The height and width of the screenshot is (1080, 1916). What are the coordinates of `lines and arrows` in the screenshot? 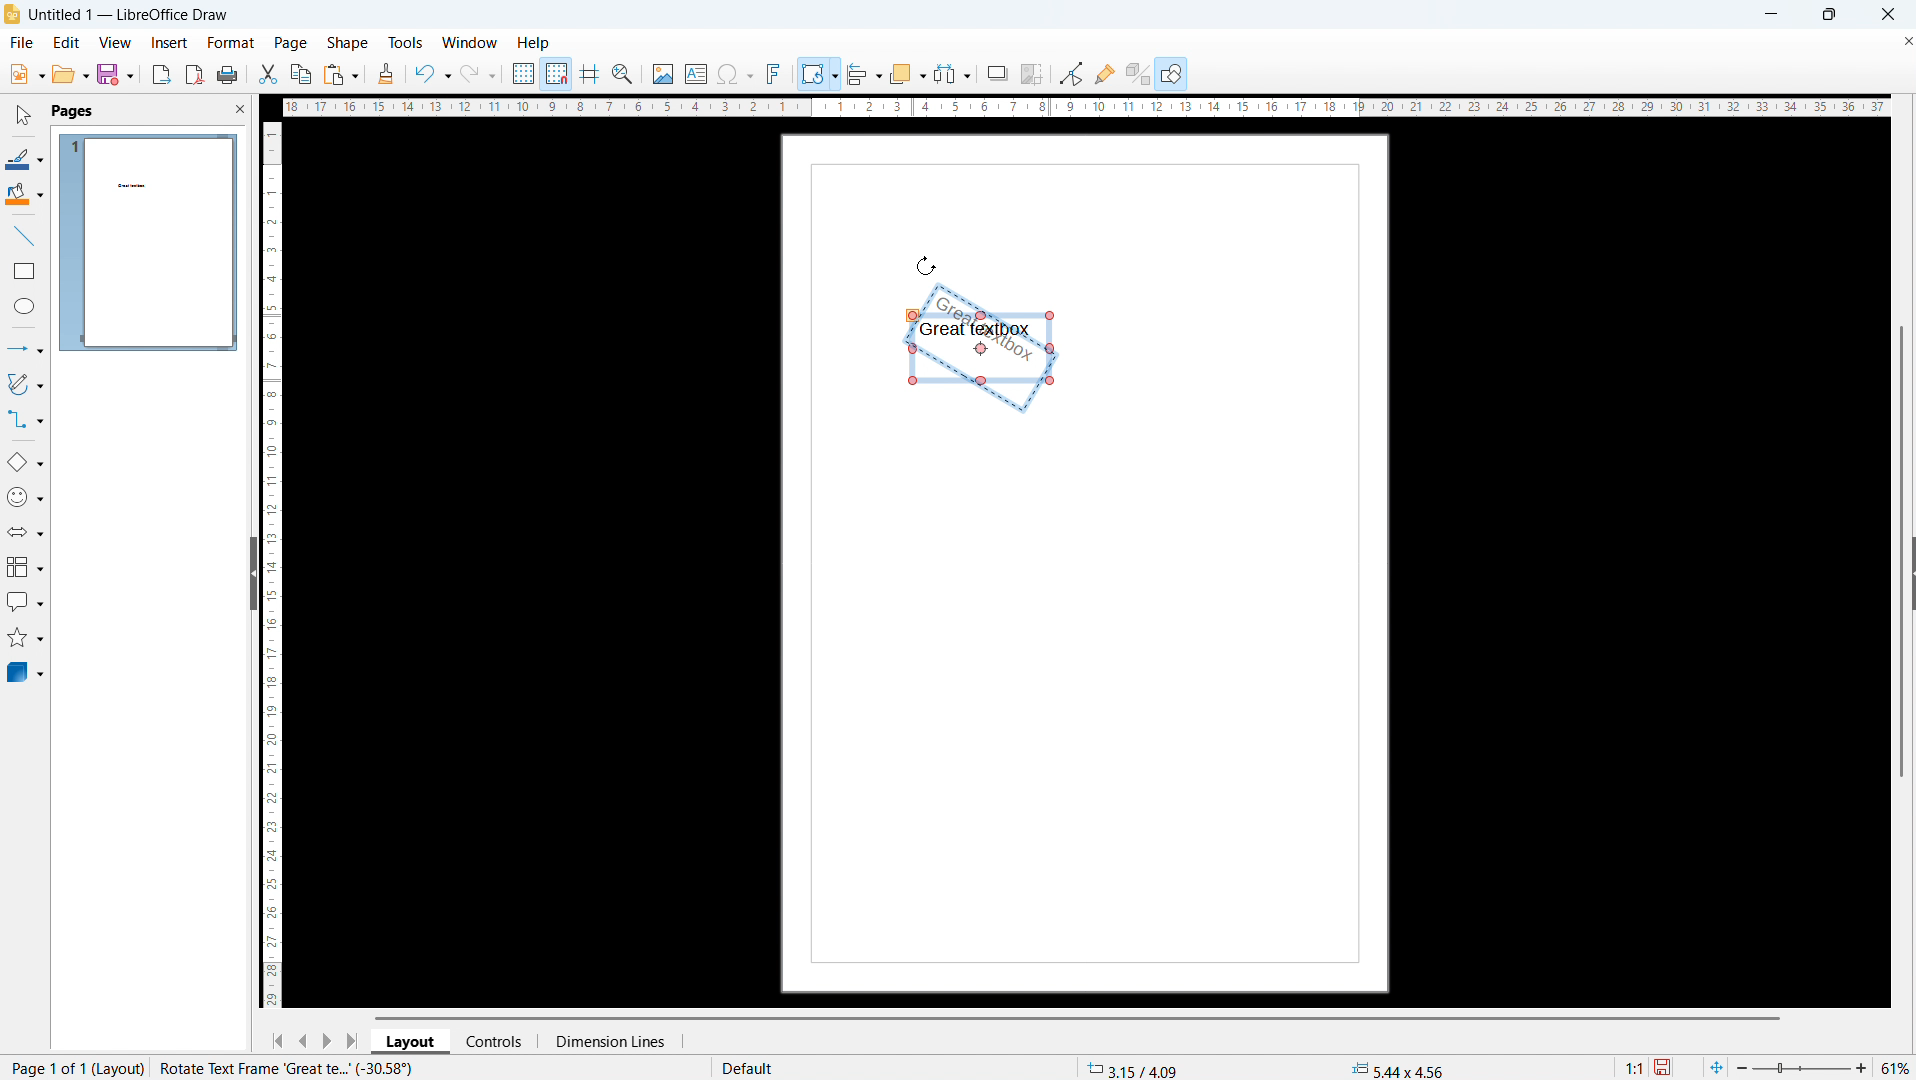 It's located at (25, 348).